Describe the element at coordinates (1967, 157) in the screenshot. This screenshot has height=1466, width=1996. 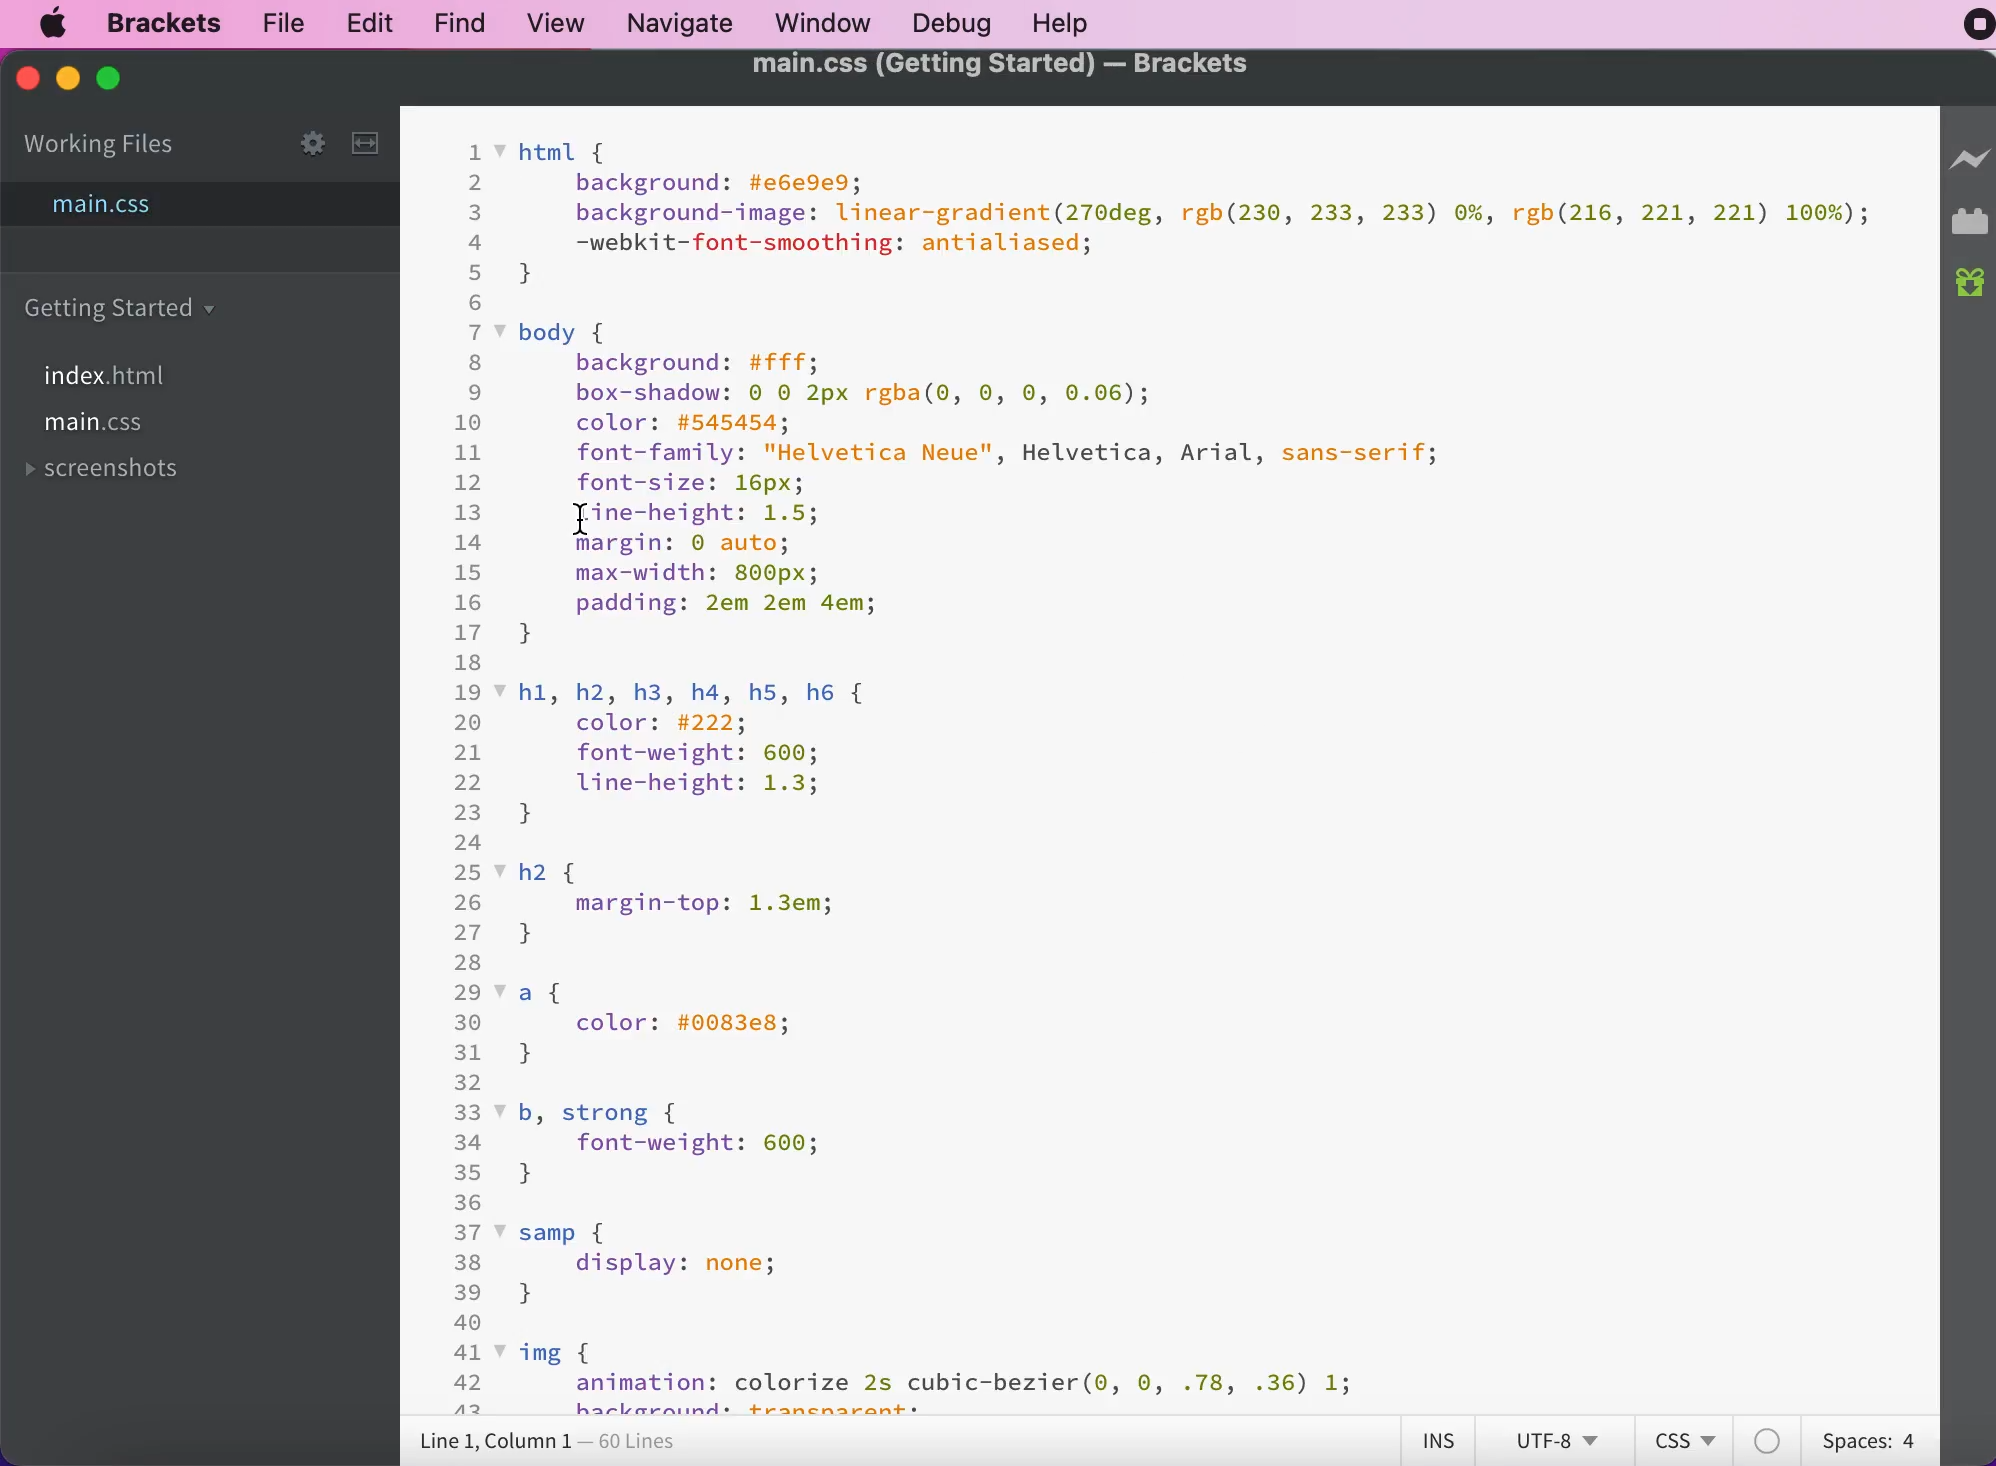
I see `live preview` at that location.